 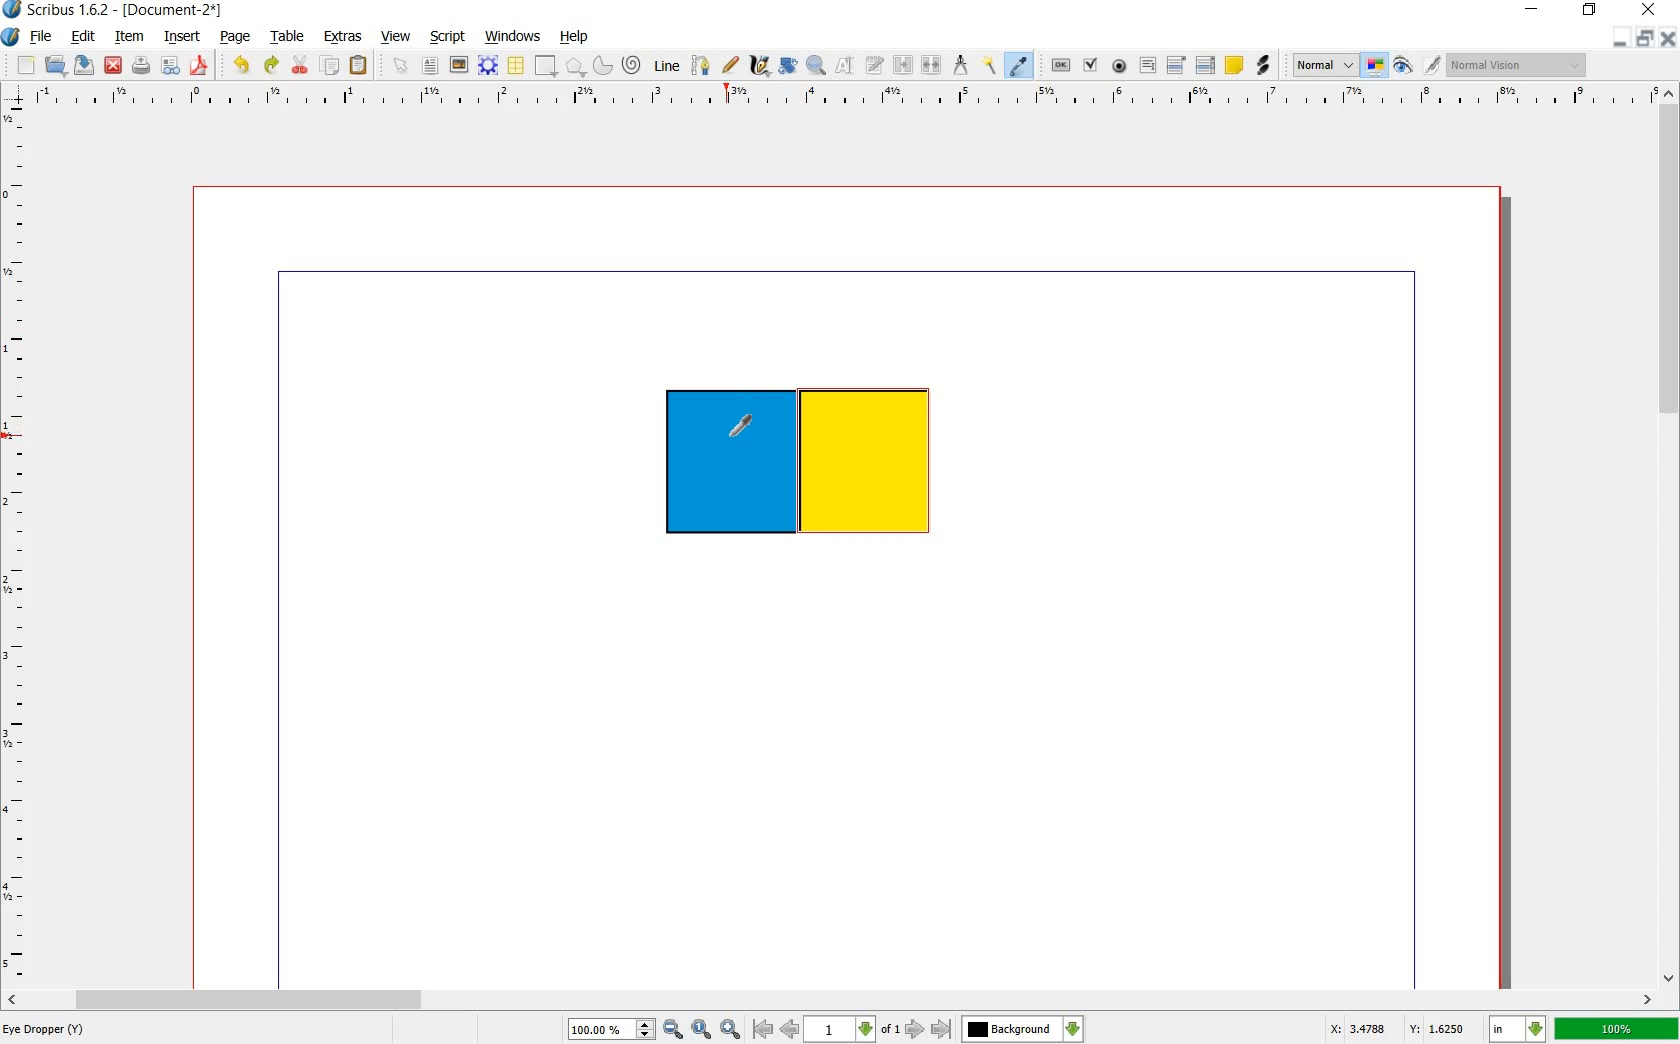 What do you see at coordinates (83, 66) in the screenshot?
I see `save` at bounding box center [83, 66].